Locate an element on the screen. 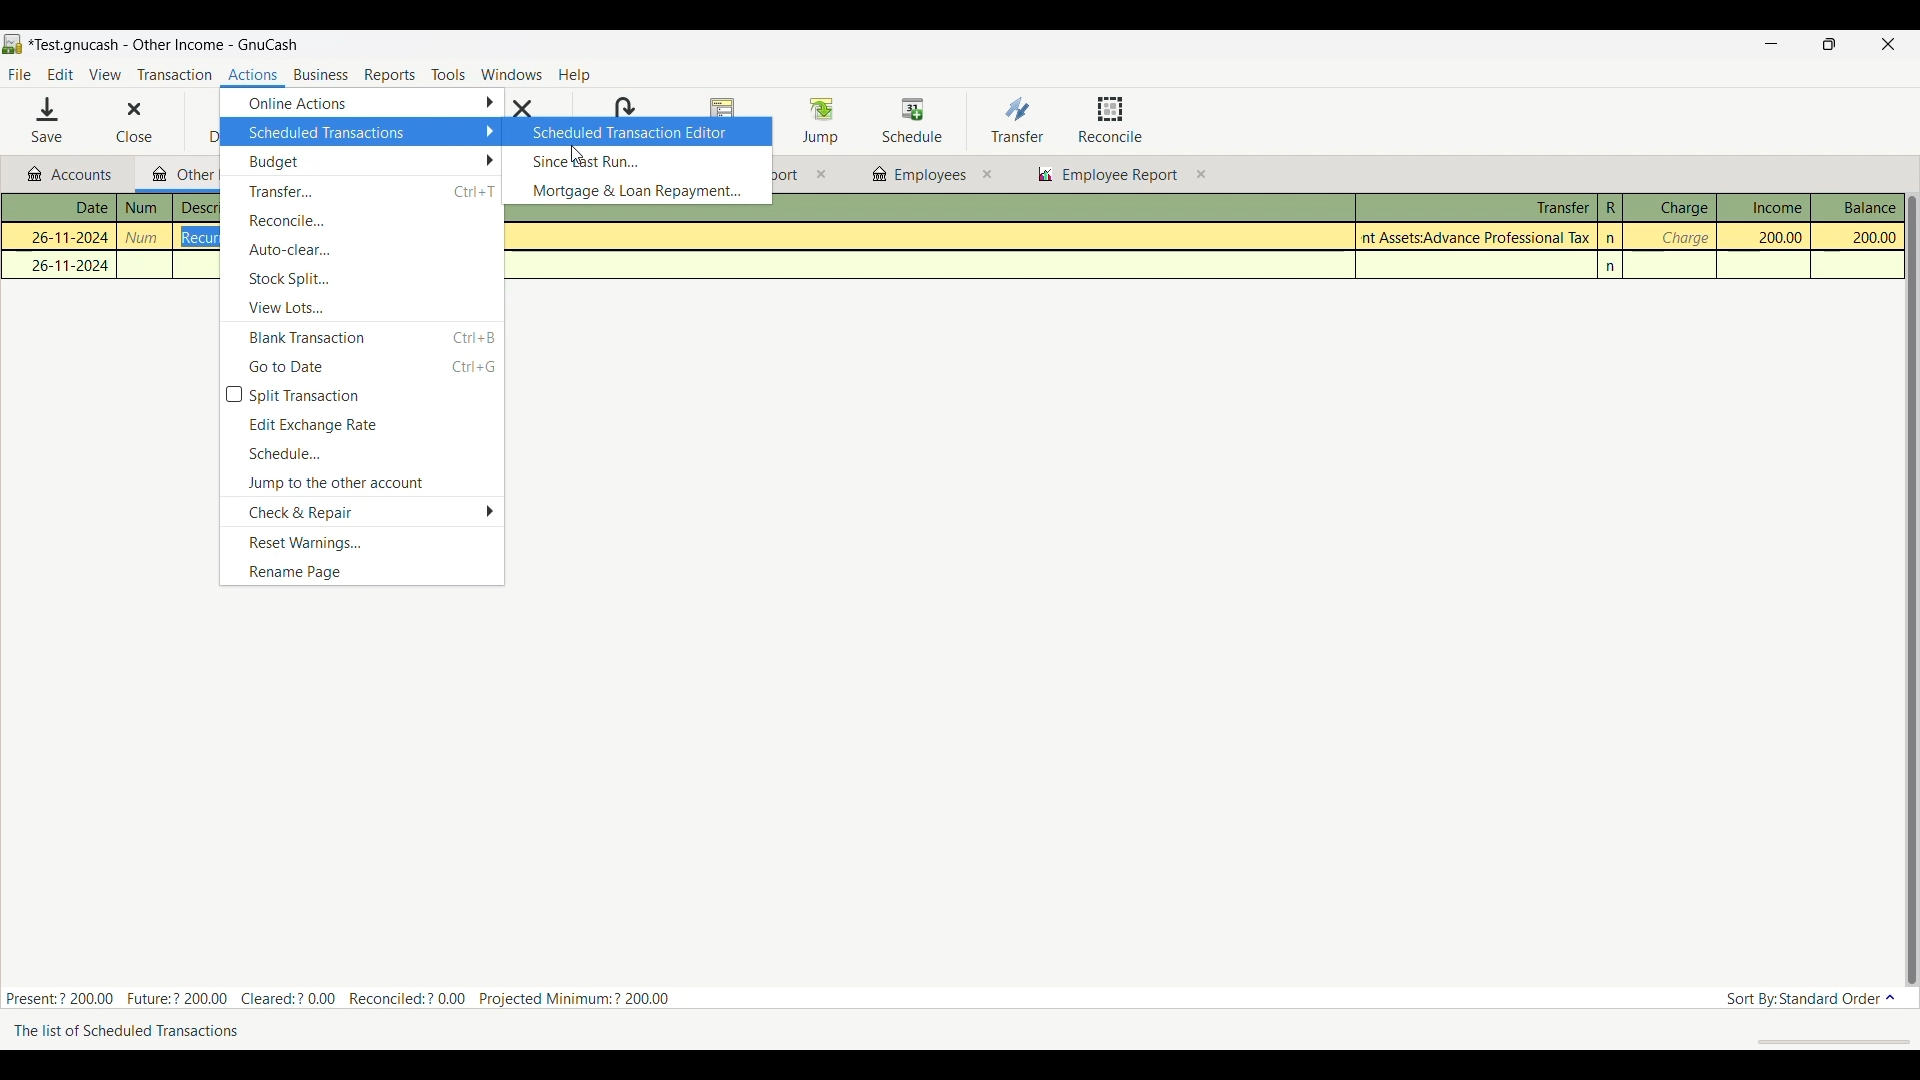 This screenshot has height=1080, width=1920. Transfer column is located at coordinates (1475, 205).